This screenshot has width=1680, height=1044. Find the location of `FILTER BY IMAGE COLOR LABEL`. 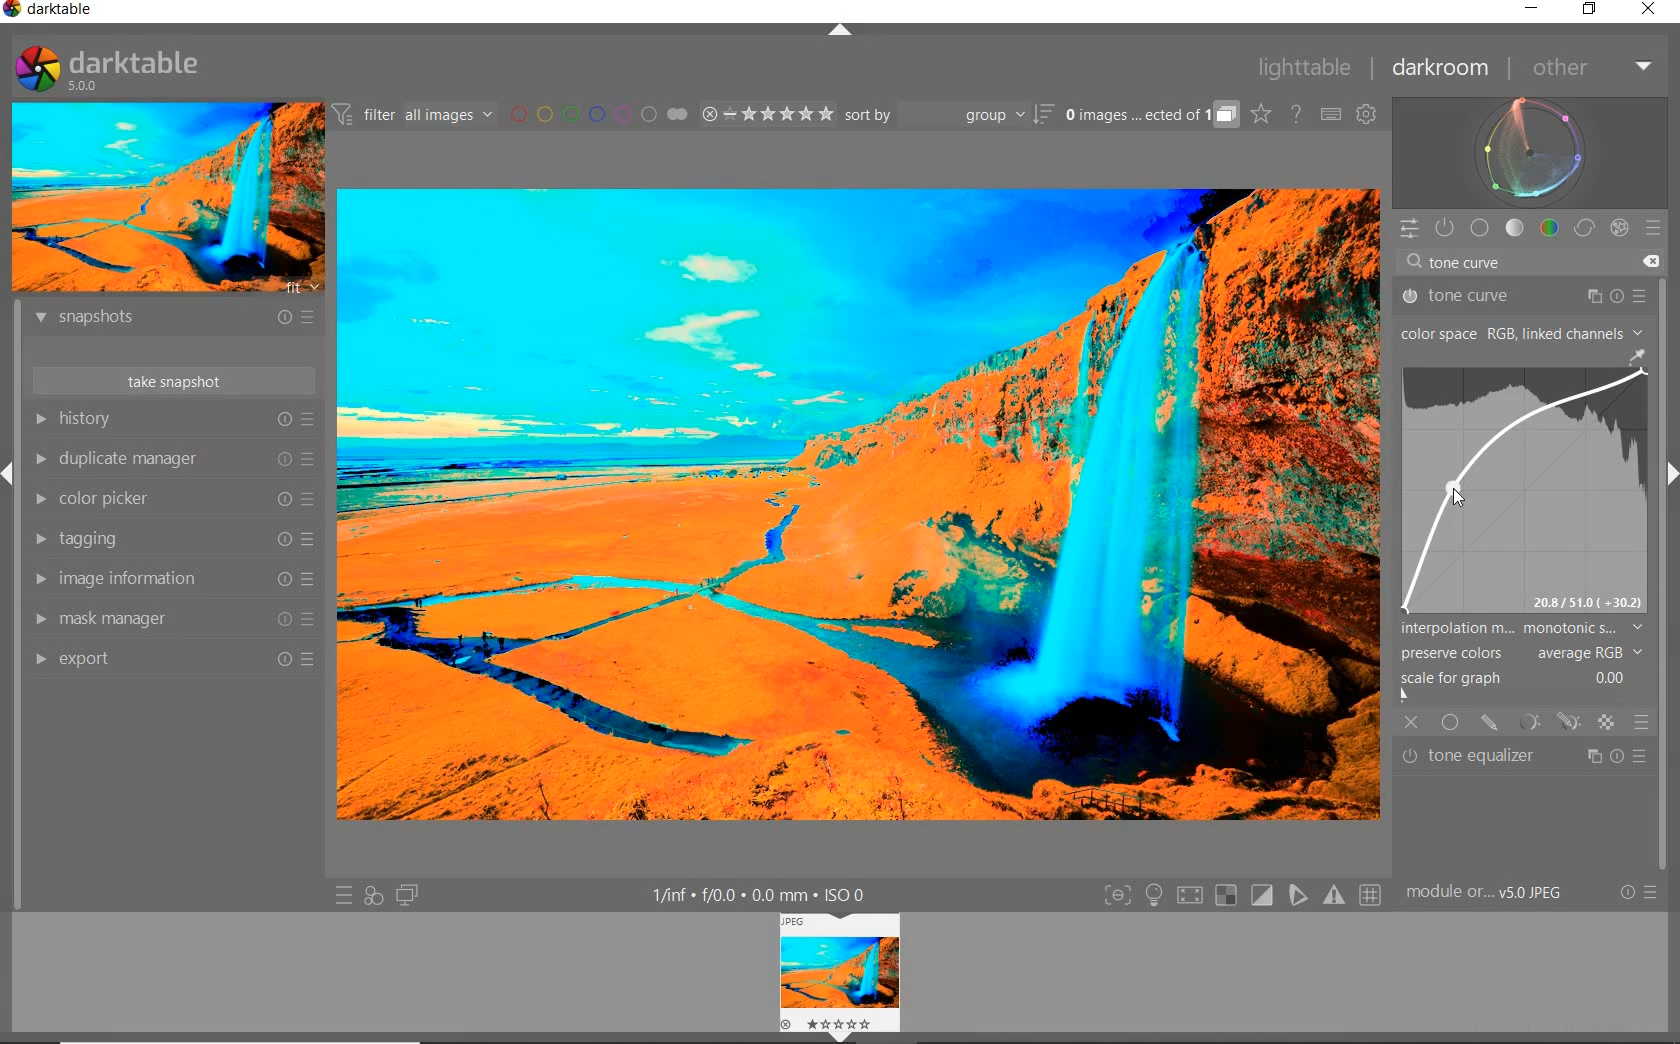

FILTER BY IMAGE COLOR LABEL is located at coordinates (600, 115).